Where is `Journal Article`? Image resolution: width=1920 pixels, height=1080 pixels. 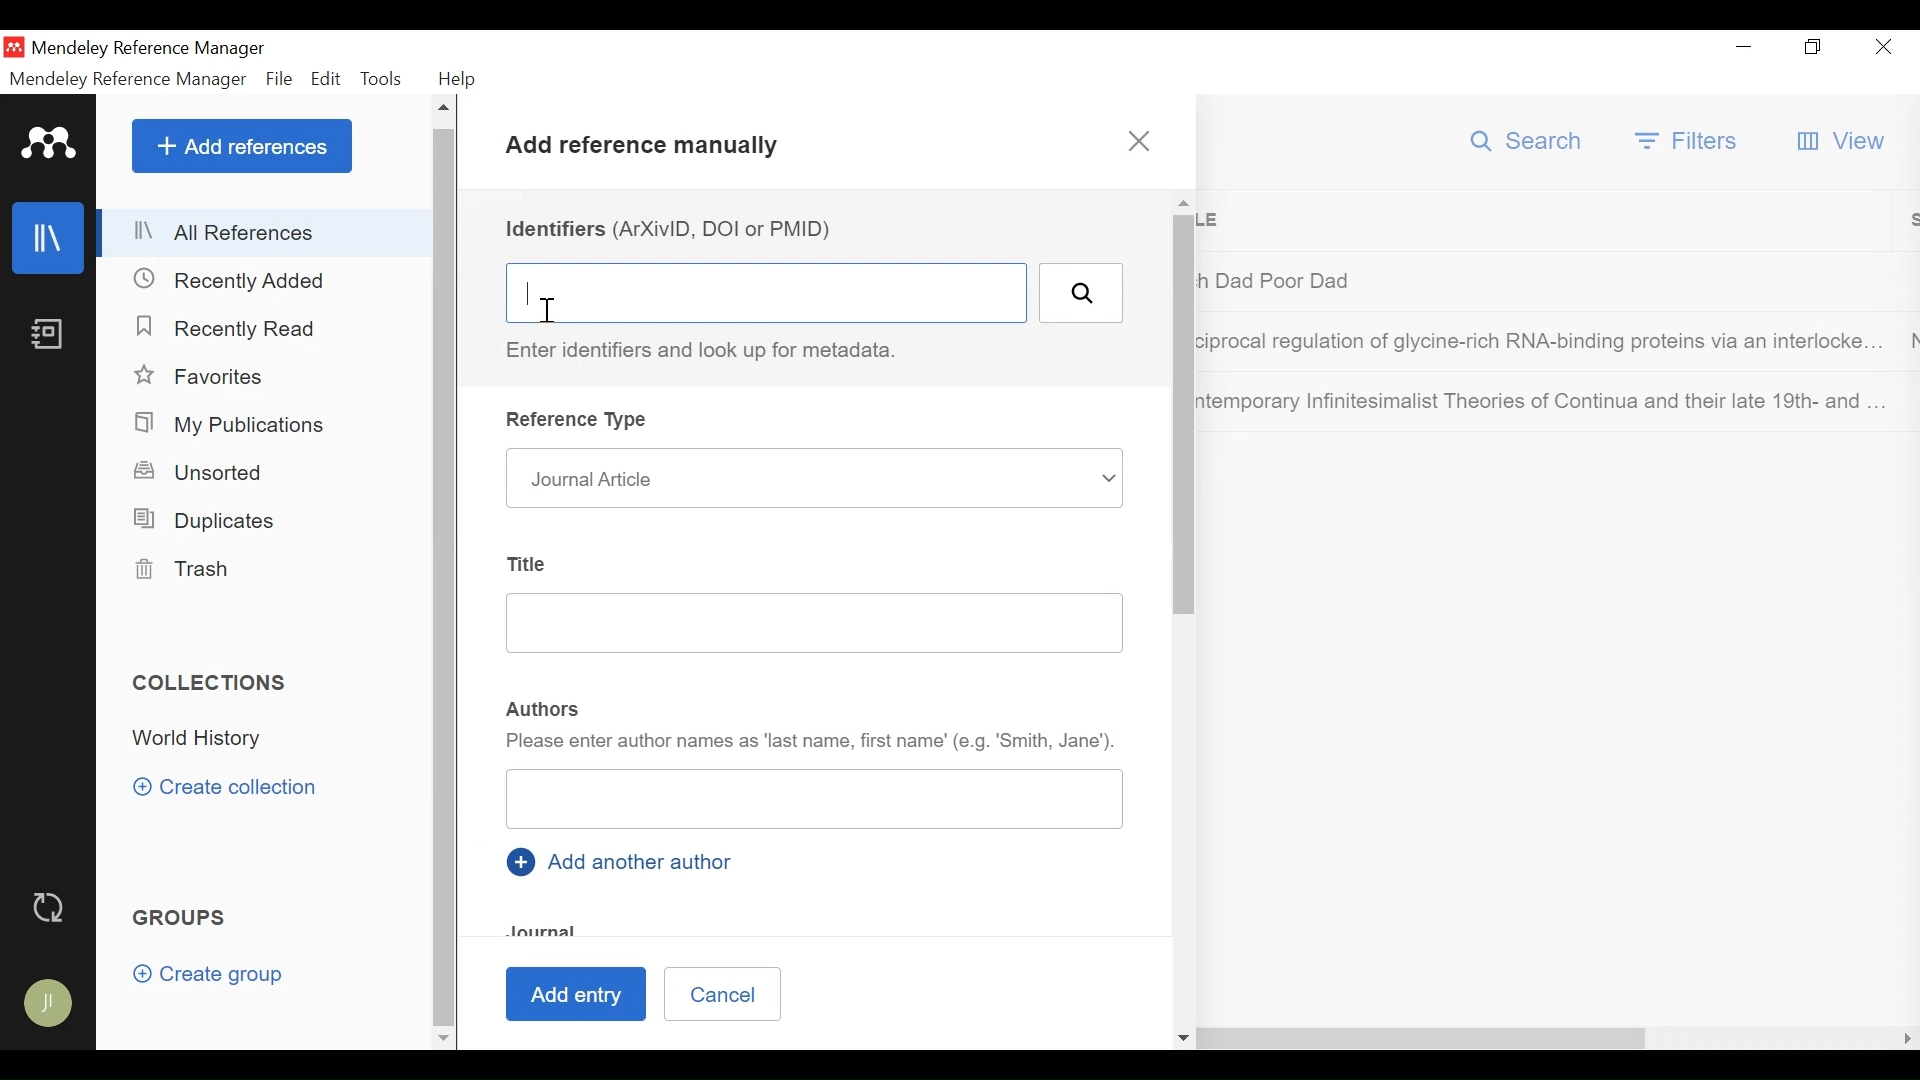
Journal Article is located at coordinates (811, 478).